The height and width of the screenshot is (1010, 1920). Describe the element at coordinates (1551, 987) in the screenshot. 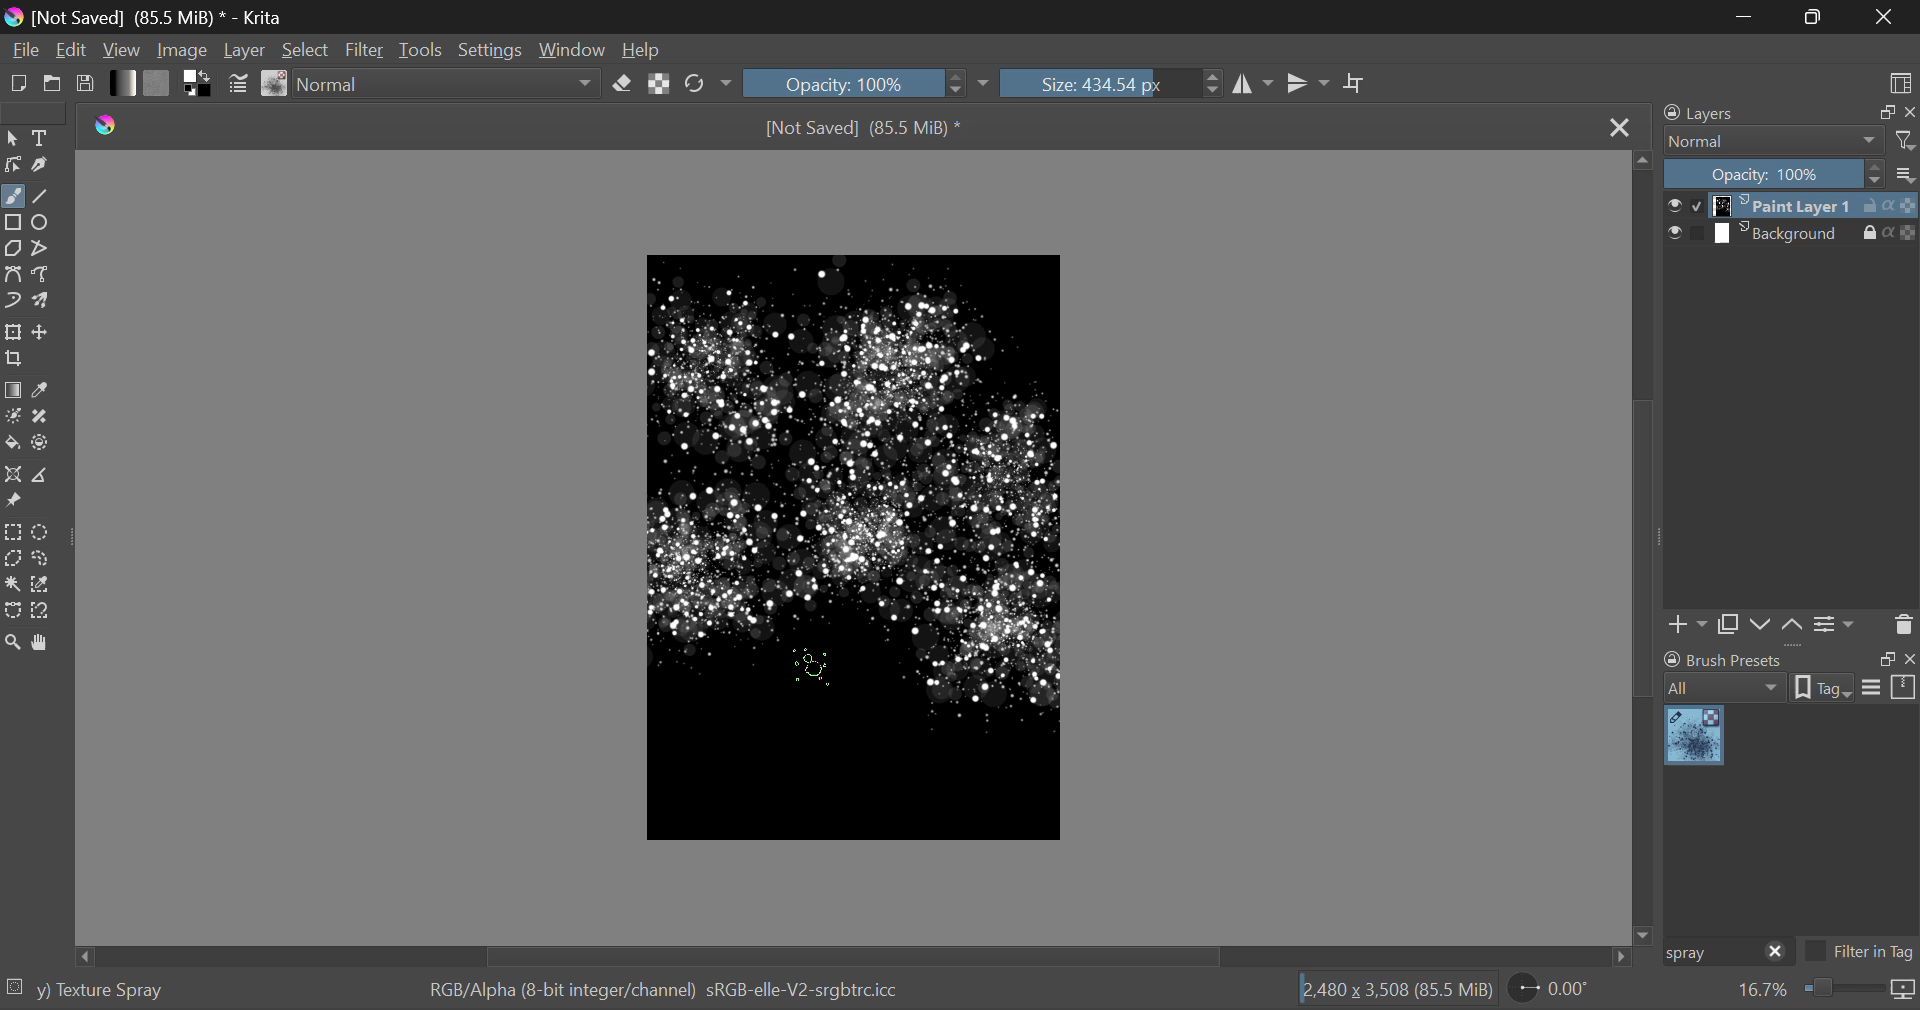

I see `page rotation` at that location.